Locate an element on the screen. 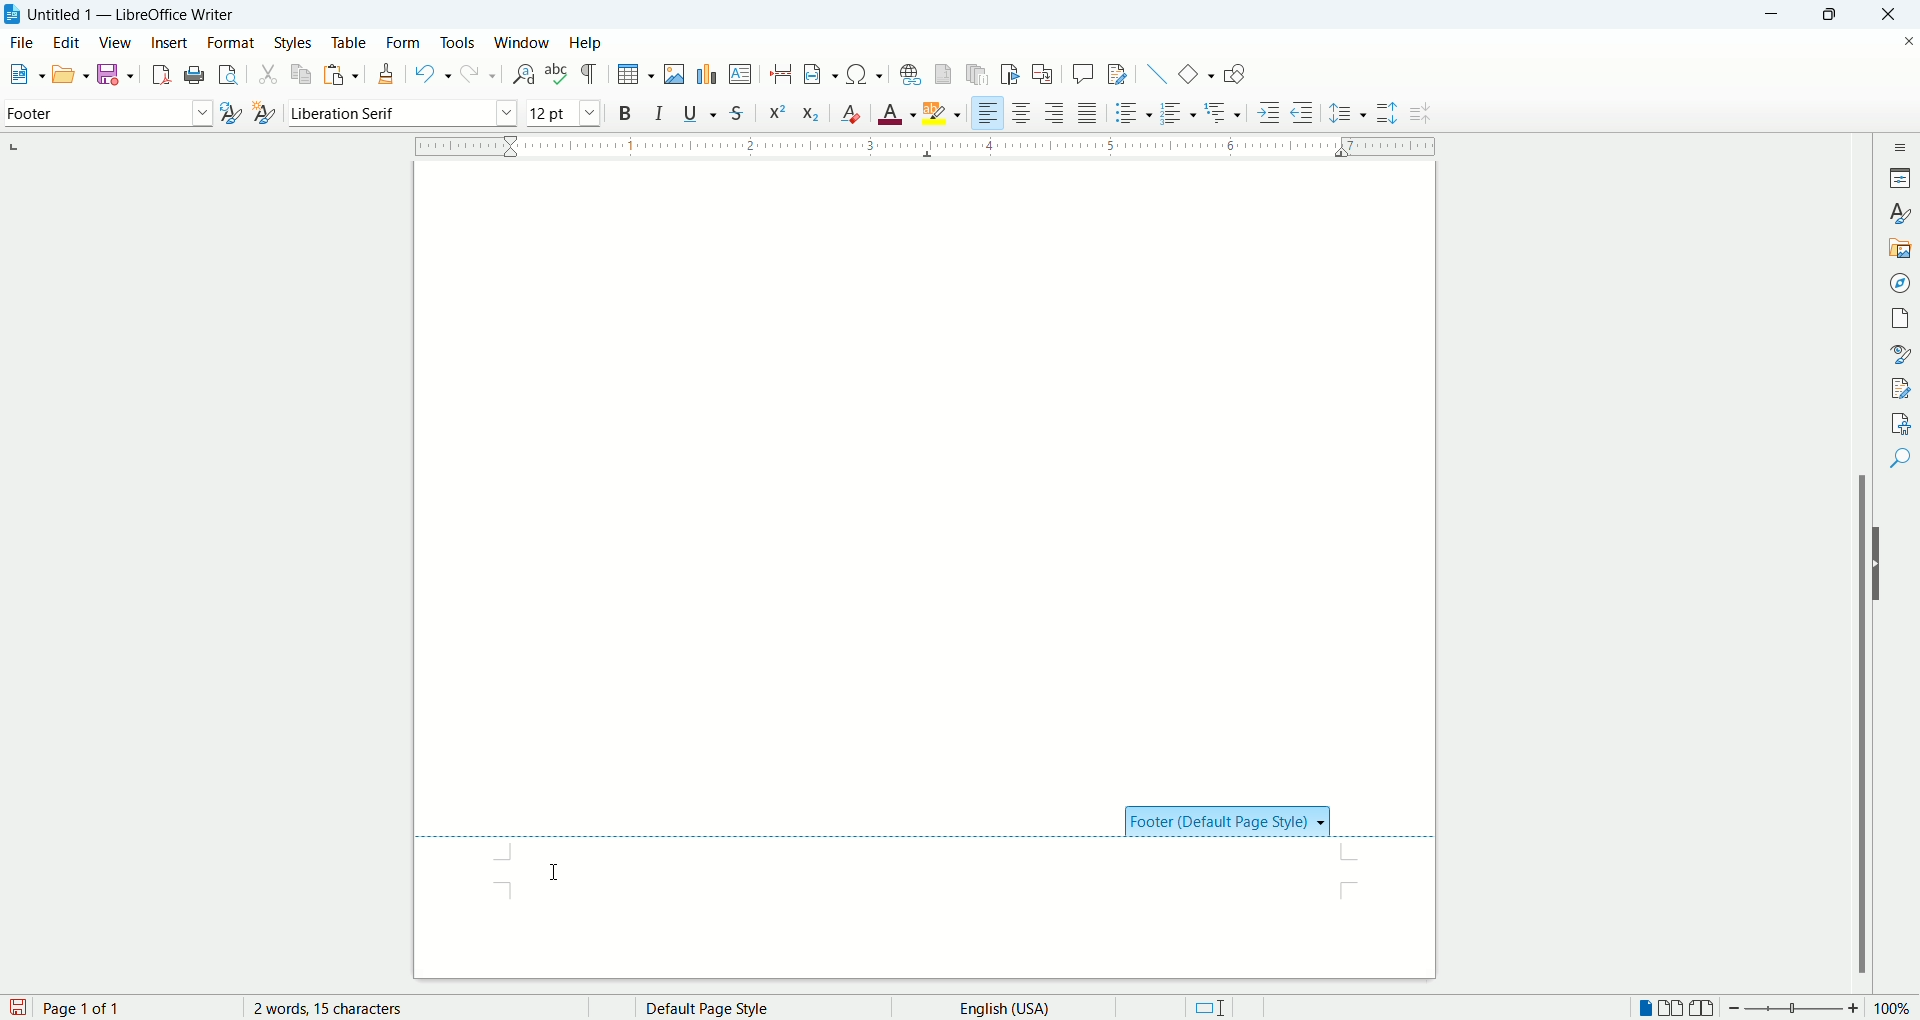 This screenshot has width=1920, height=1020. font size is located at coordinates (562, 112).